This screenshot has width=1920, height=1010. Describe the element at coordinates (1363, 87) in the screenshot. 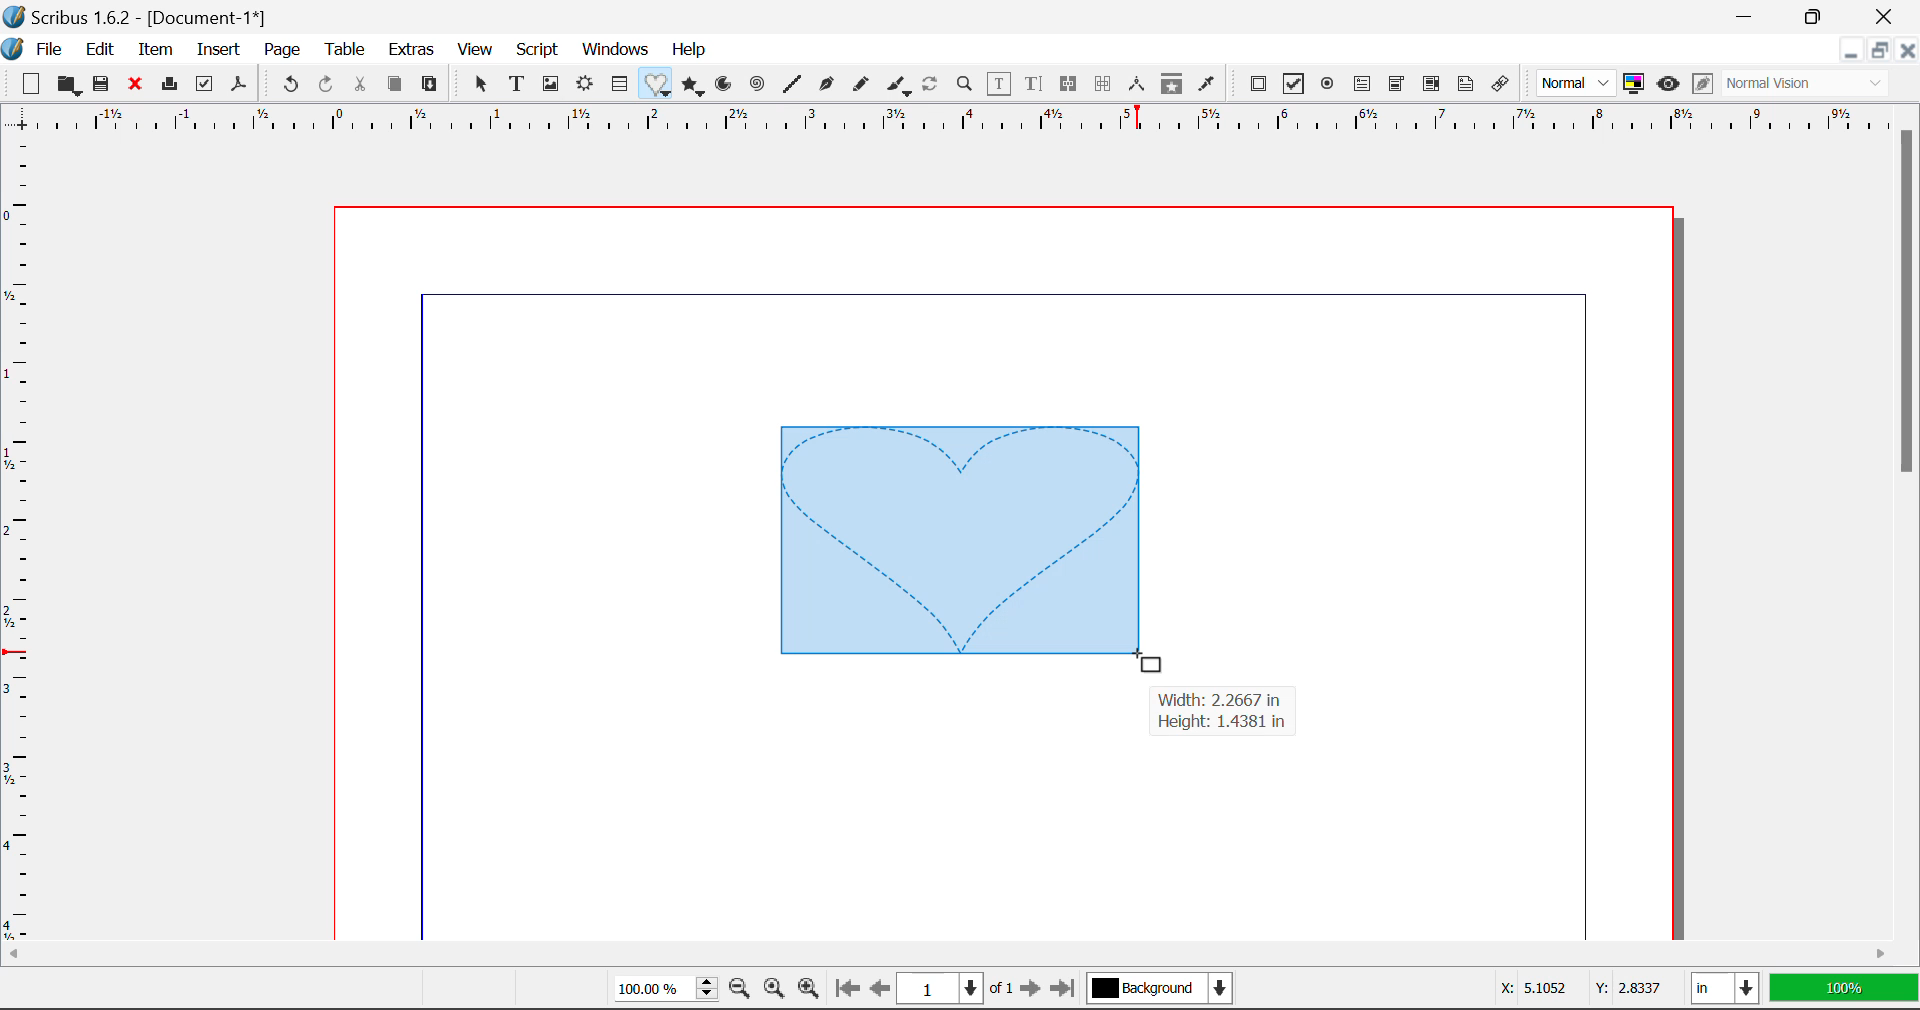

I see `Pdf Text Field` at that location.